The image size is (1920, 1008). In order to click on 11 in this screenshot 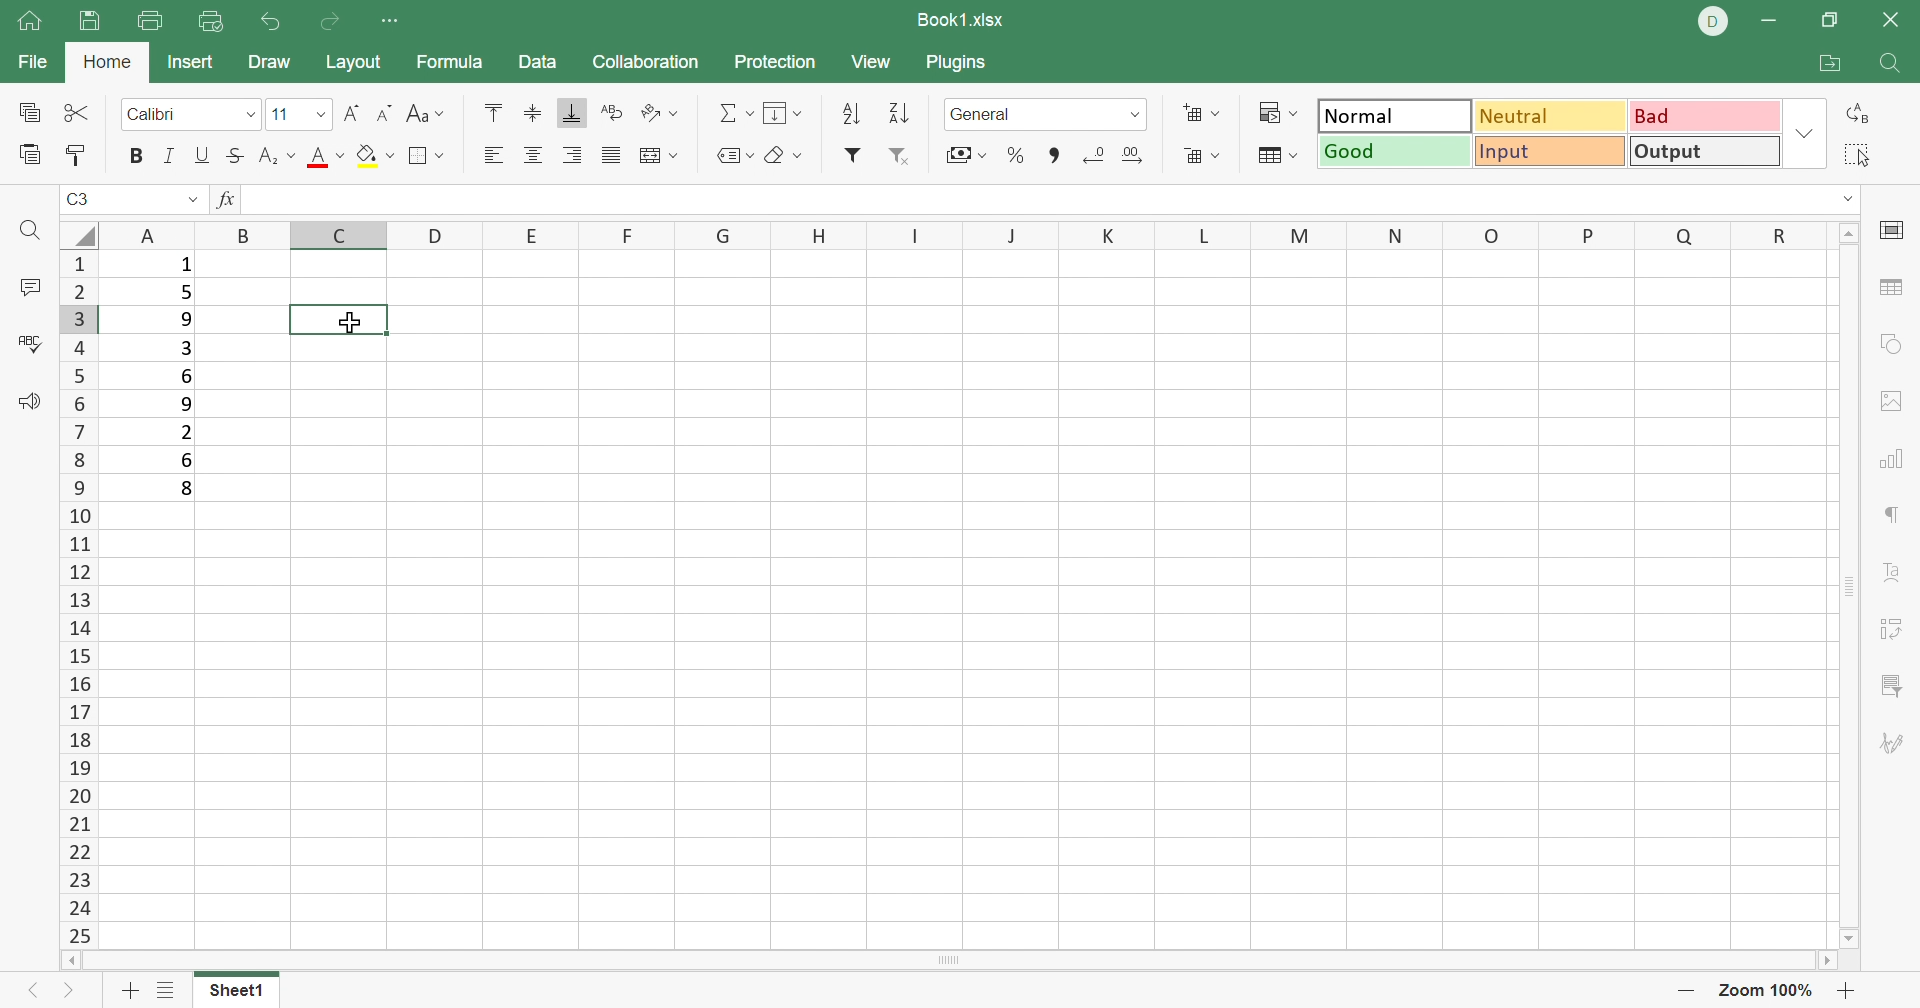, I will do `click(284, 115)`.